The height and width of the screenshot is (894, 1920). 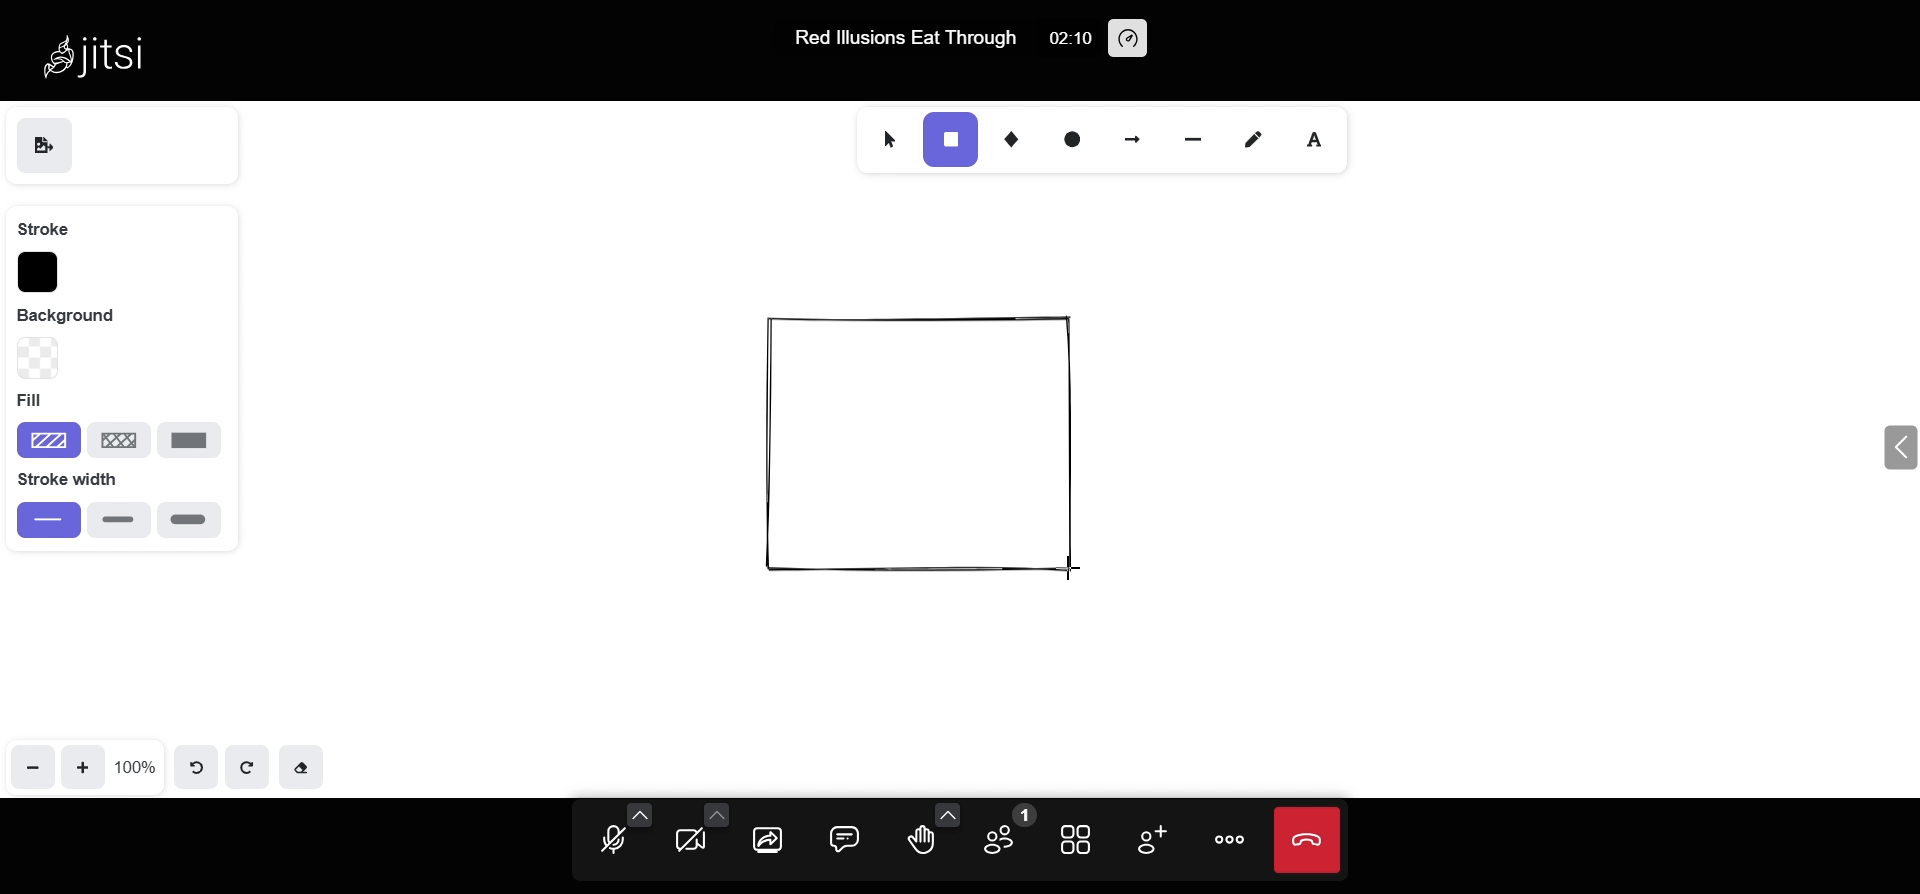 I want to click on select, so click(x=884, y=137).